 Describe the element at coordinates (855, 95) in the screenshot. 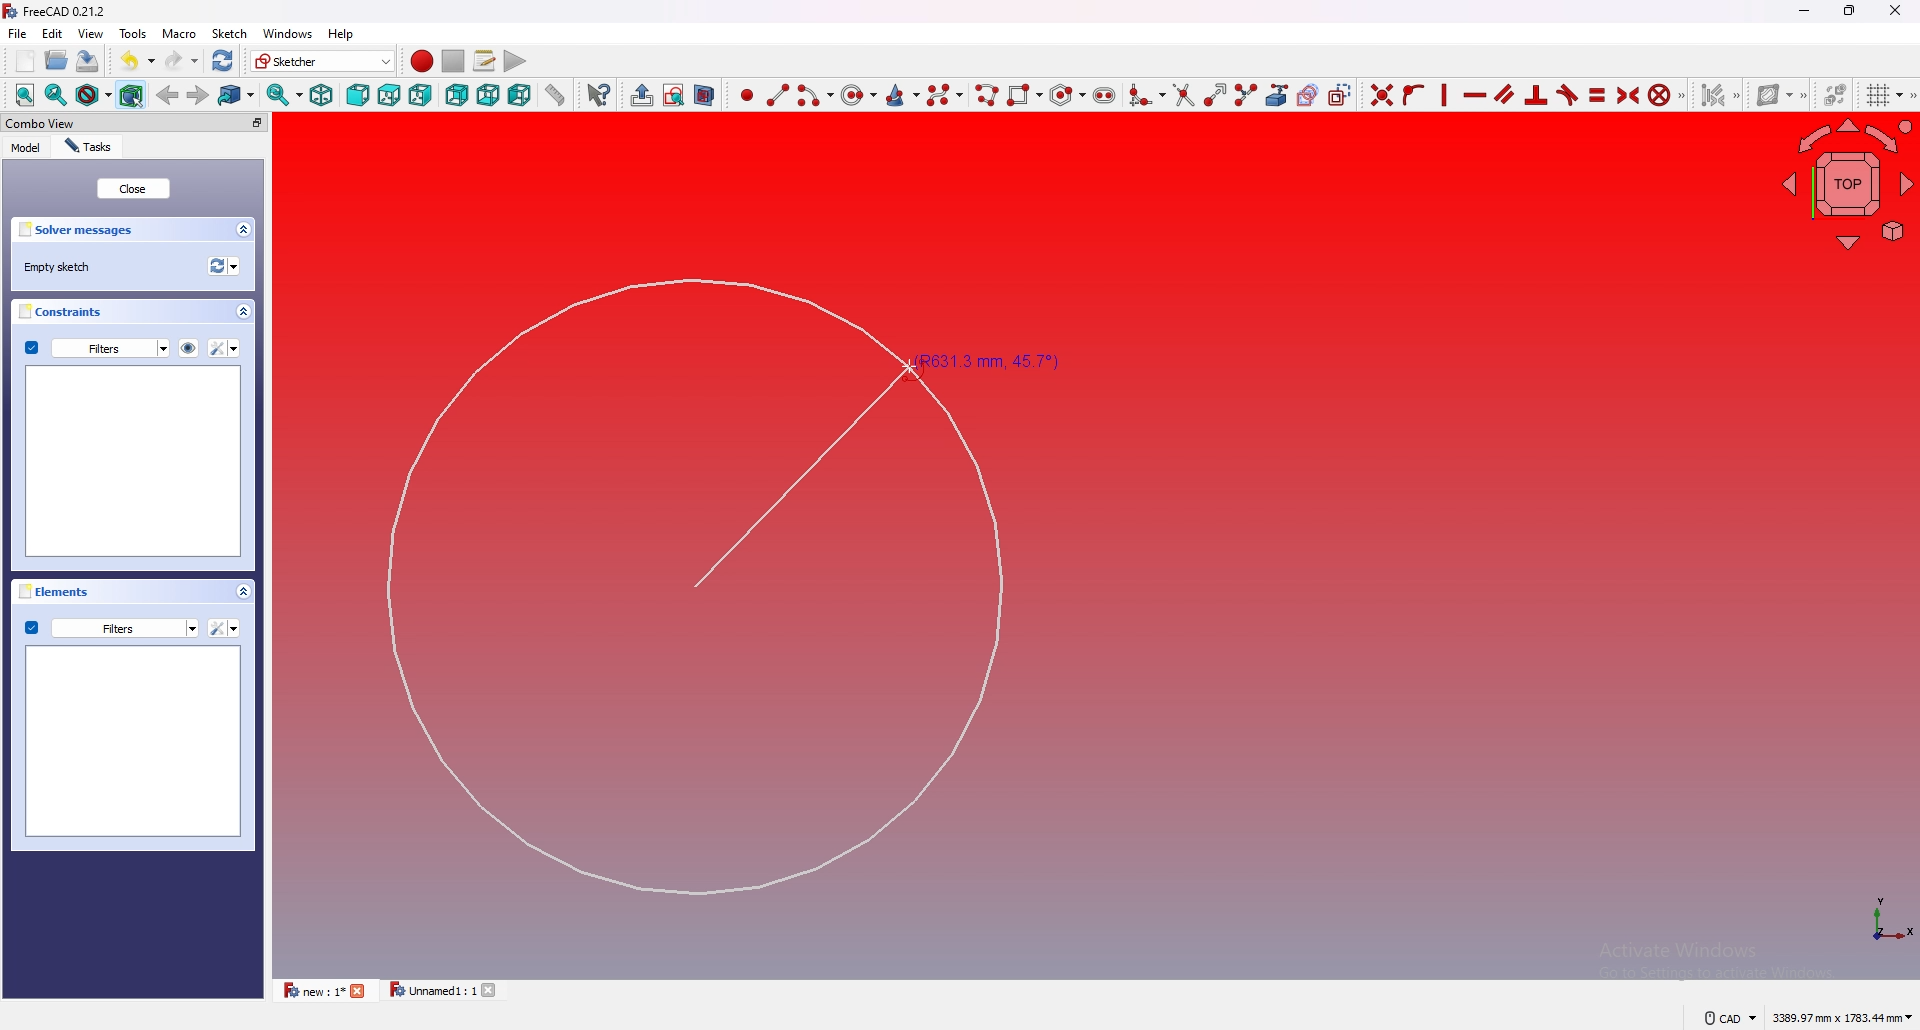

I see `create circle` at that location.